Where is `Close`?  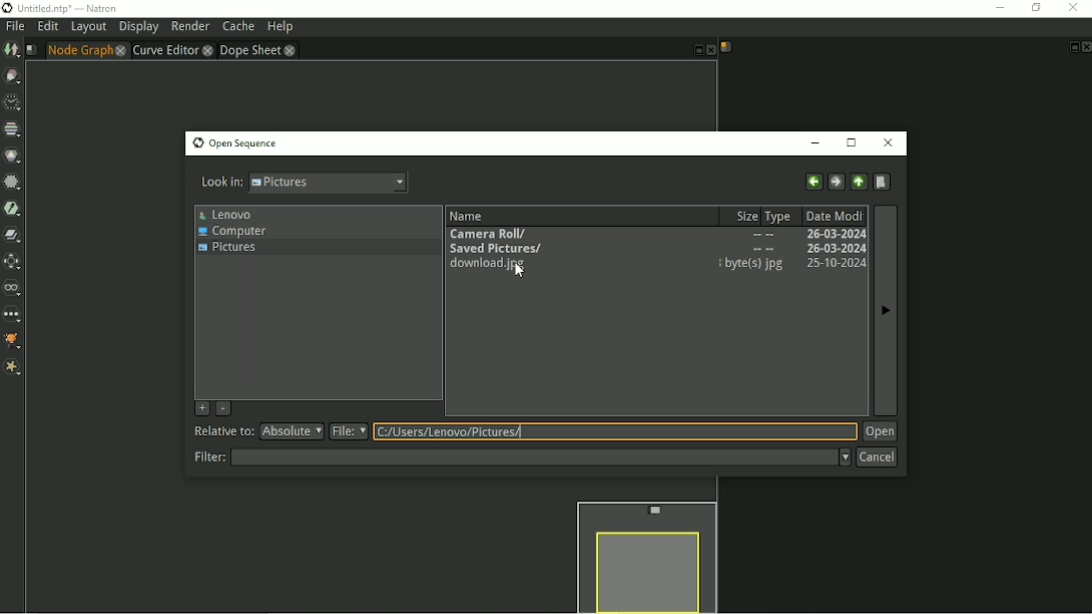 Close is located at coordinates (1085, 47).